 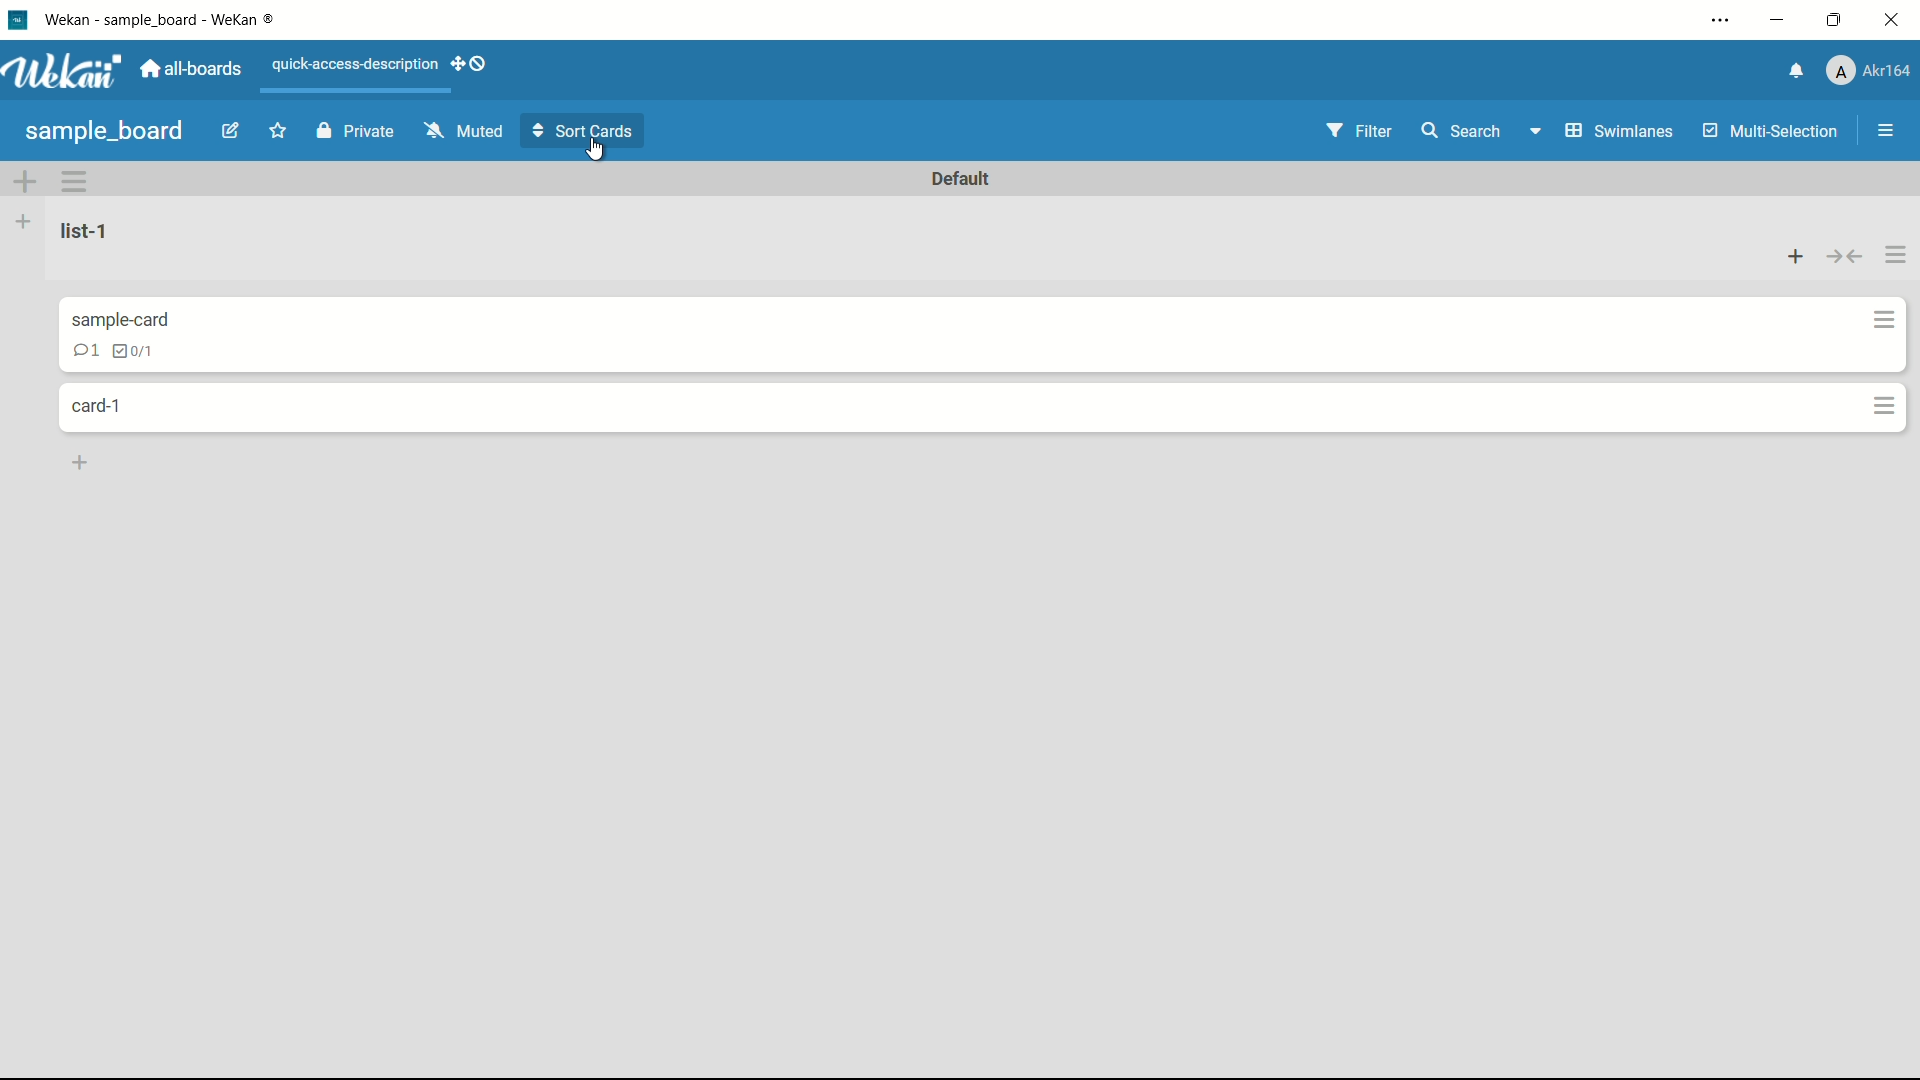 What do you see at coordinates (1360, 133) in the screenshot?
I see `filter` at bounding box center [1360, 133].